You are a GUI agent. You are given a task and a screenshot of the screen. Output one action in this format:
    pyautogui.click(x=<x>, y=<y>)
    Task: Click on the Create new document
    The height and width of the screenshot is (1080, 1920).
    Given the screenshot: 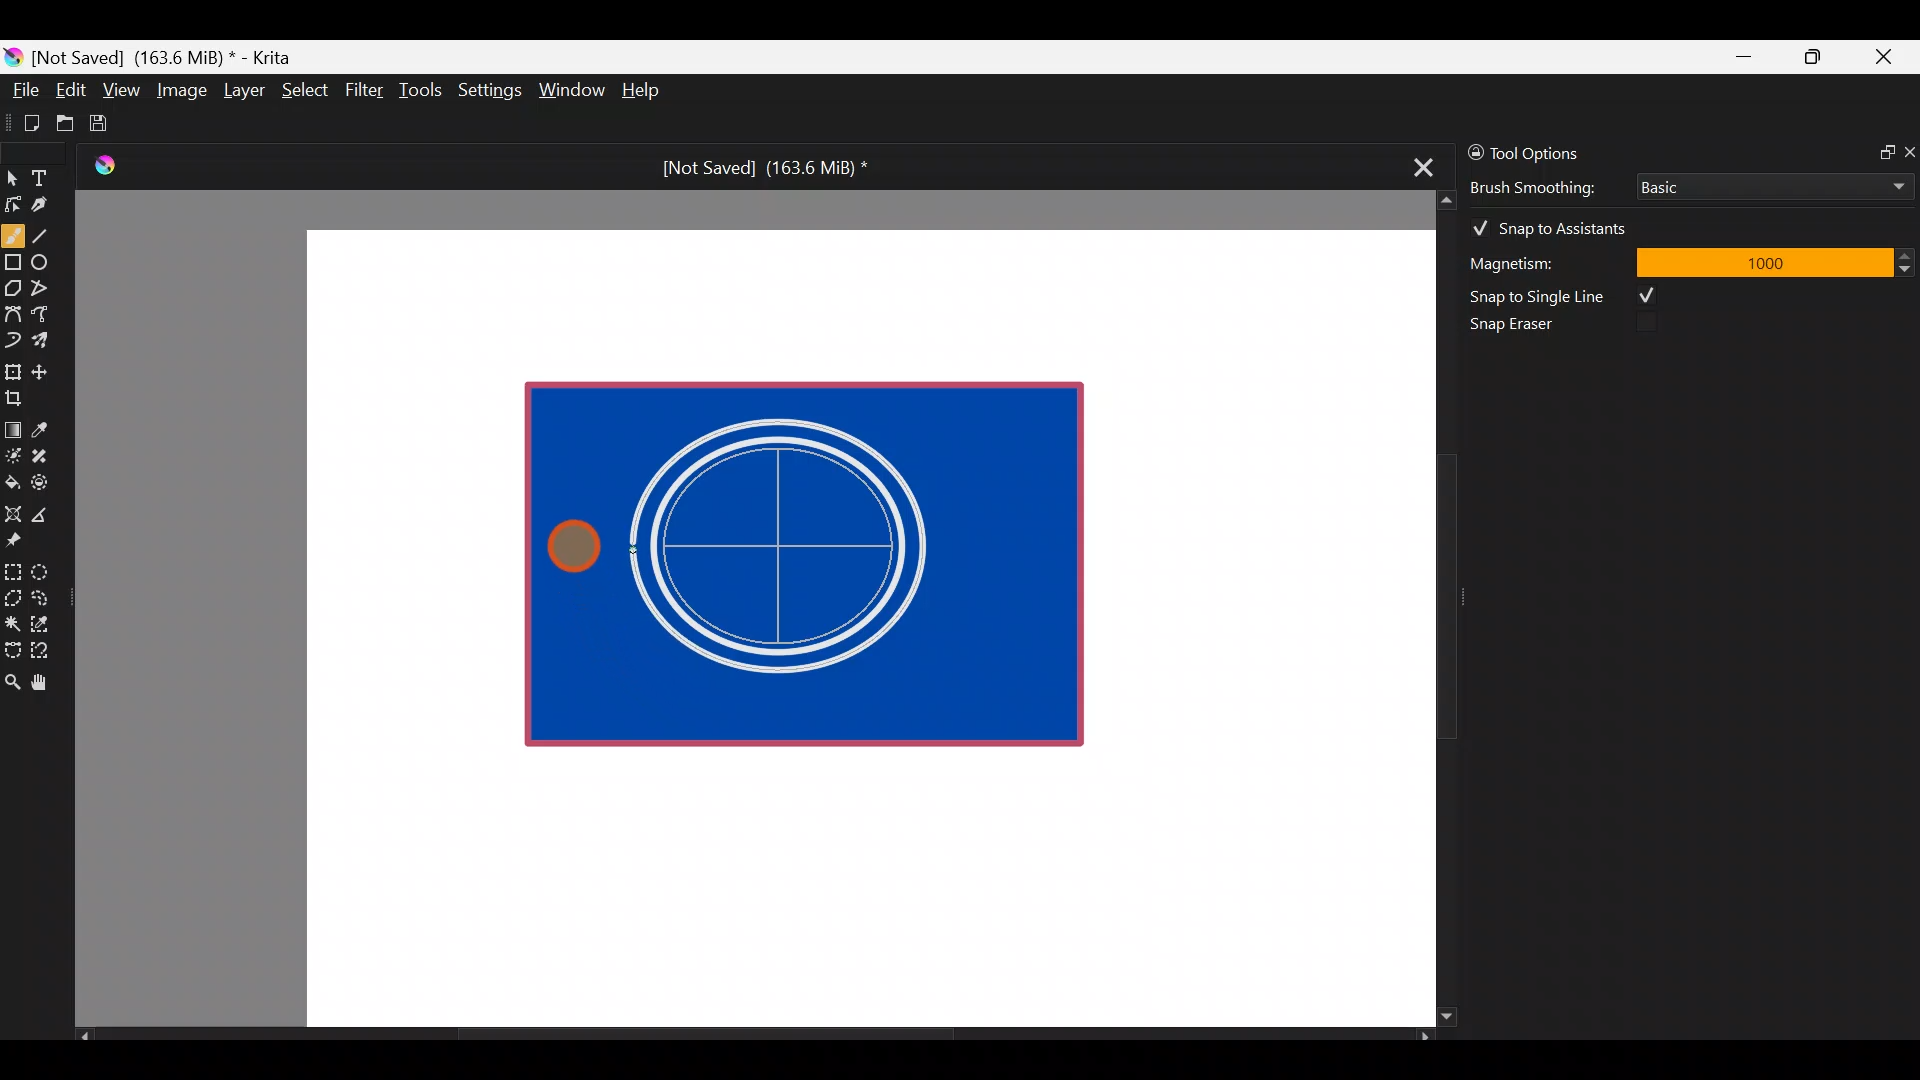 What is the action you would take?
    pyautogui.click(x=25, y=123)
    